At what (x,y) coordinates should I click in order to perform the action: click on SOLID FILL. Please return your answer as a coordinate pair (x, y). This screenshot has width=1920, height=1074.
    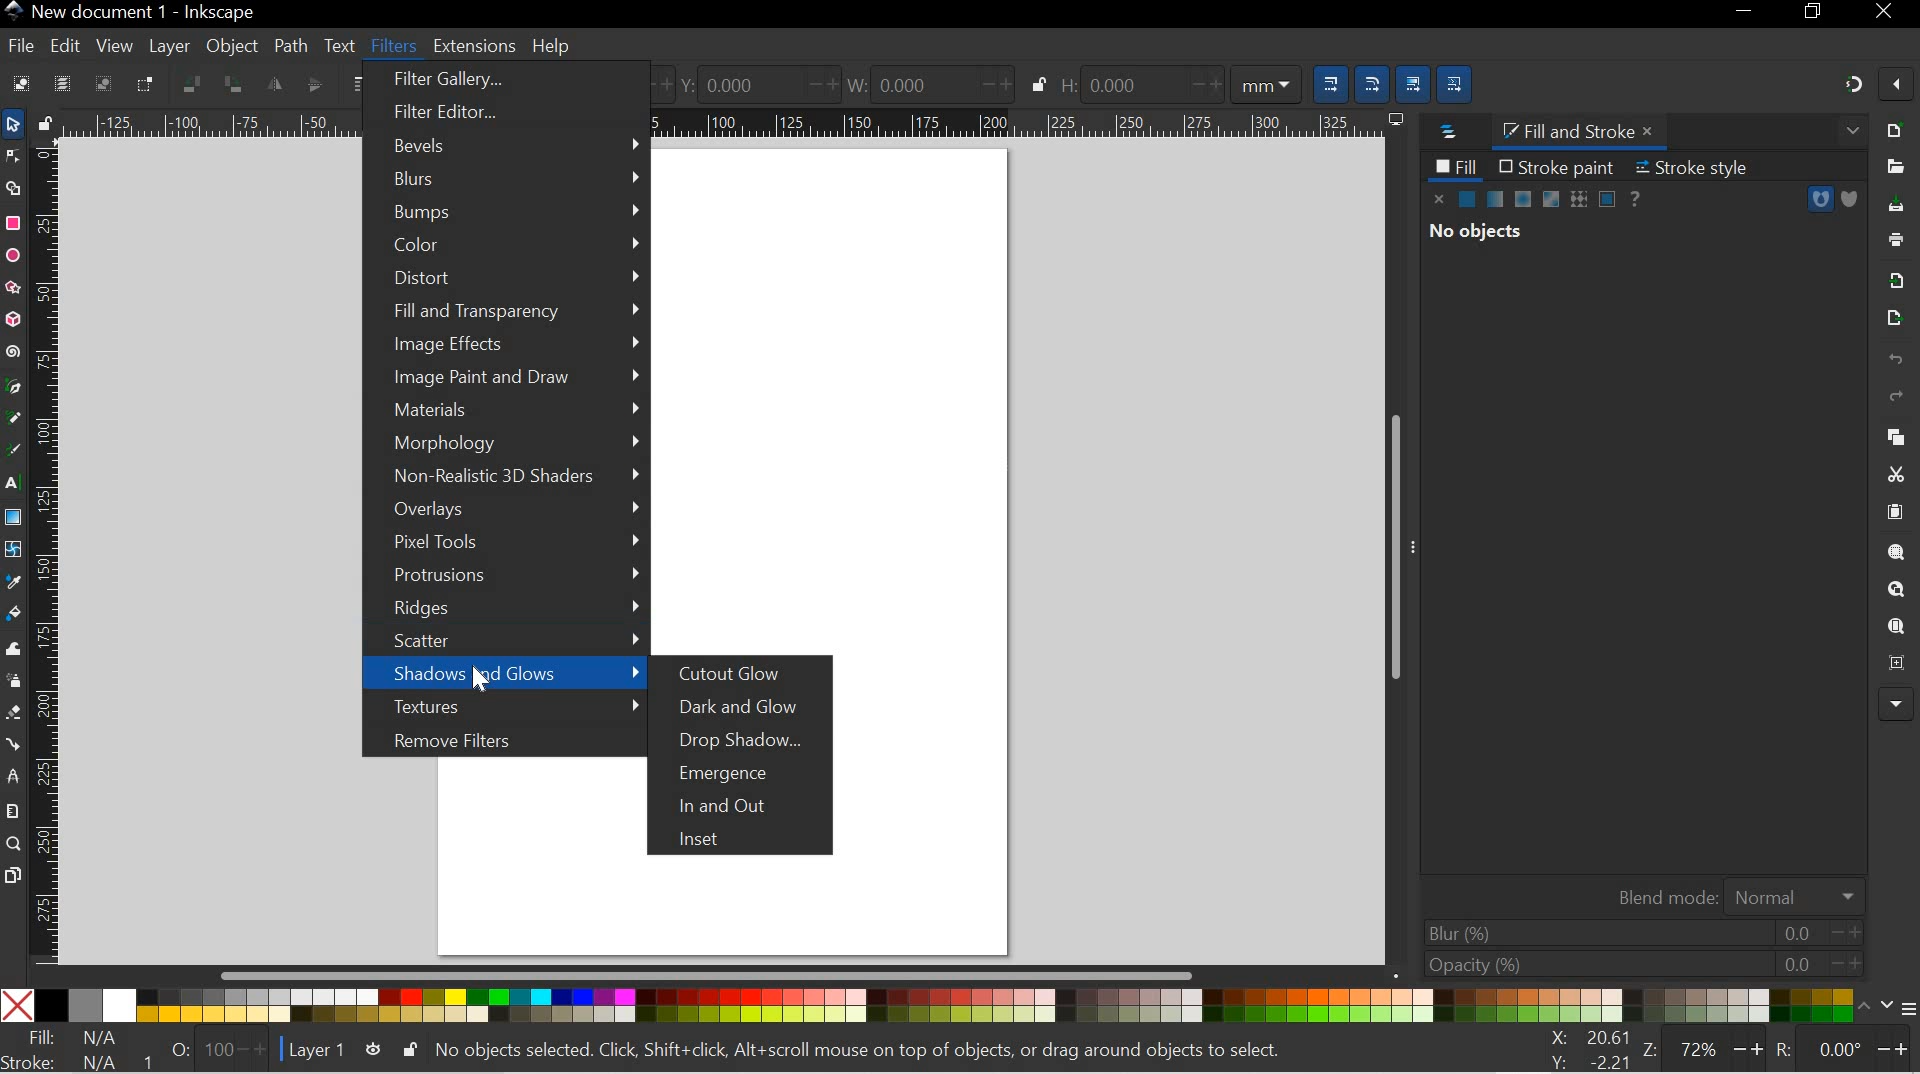
    Looking at the image, I should click on (1848, 199).